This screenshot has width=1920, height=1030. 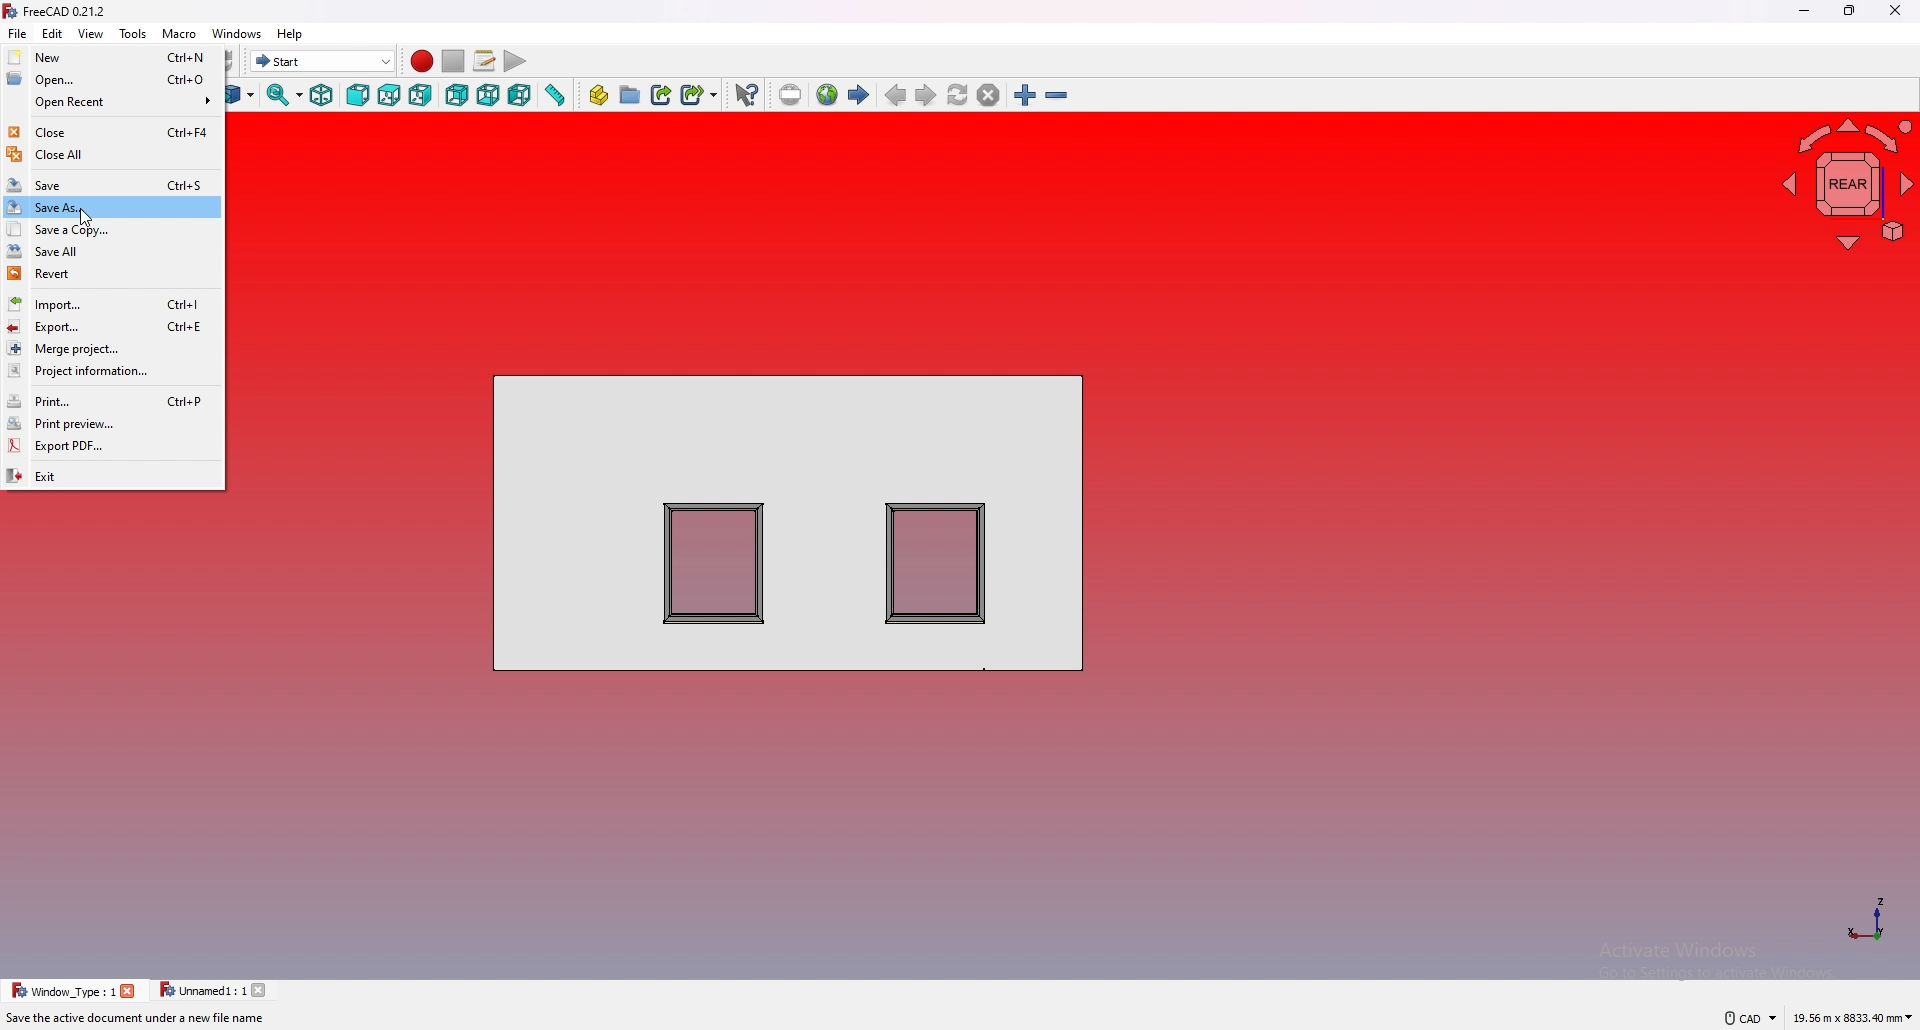 What do you see at coordinates (113, 424) in the screenshot?
I see `print preview` at bounding box center [113, 424].